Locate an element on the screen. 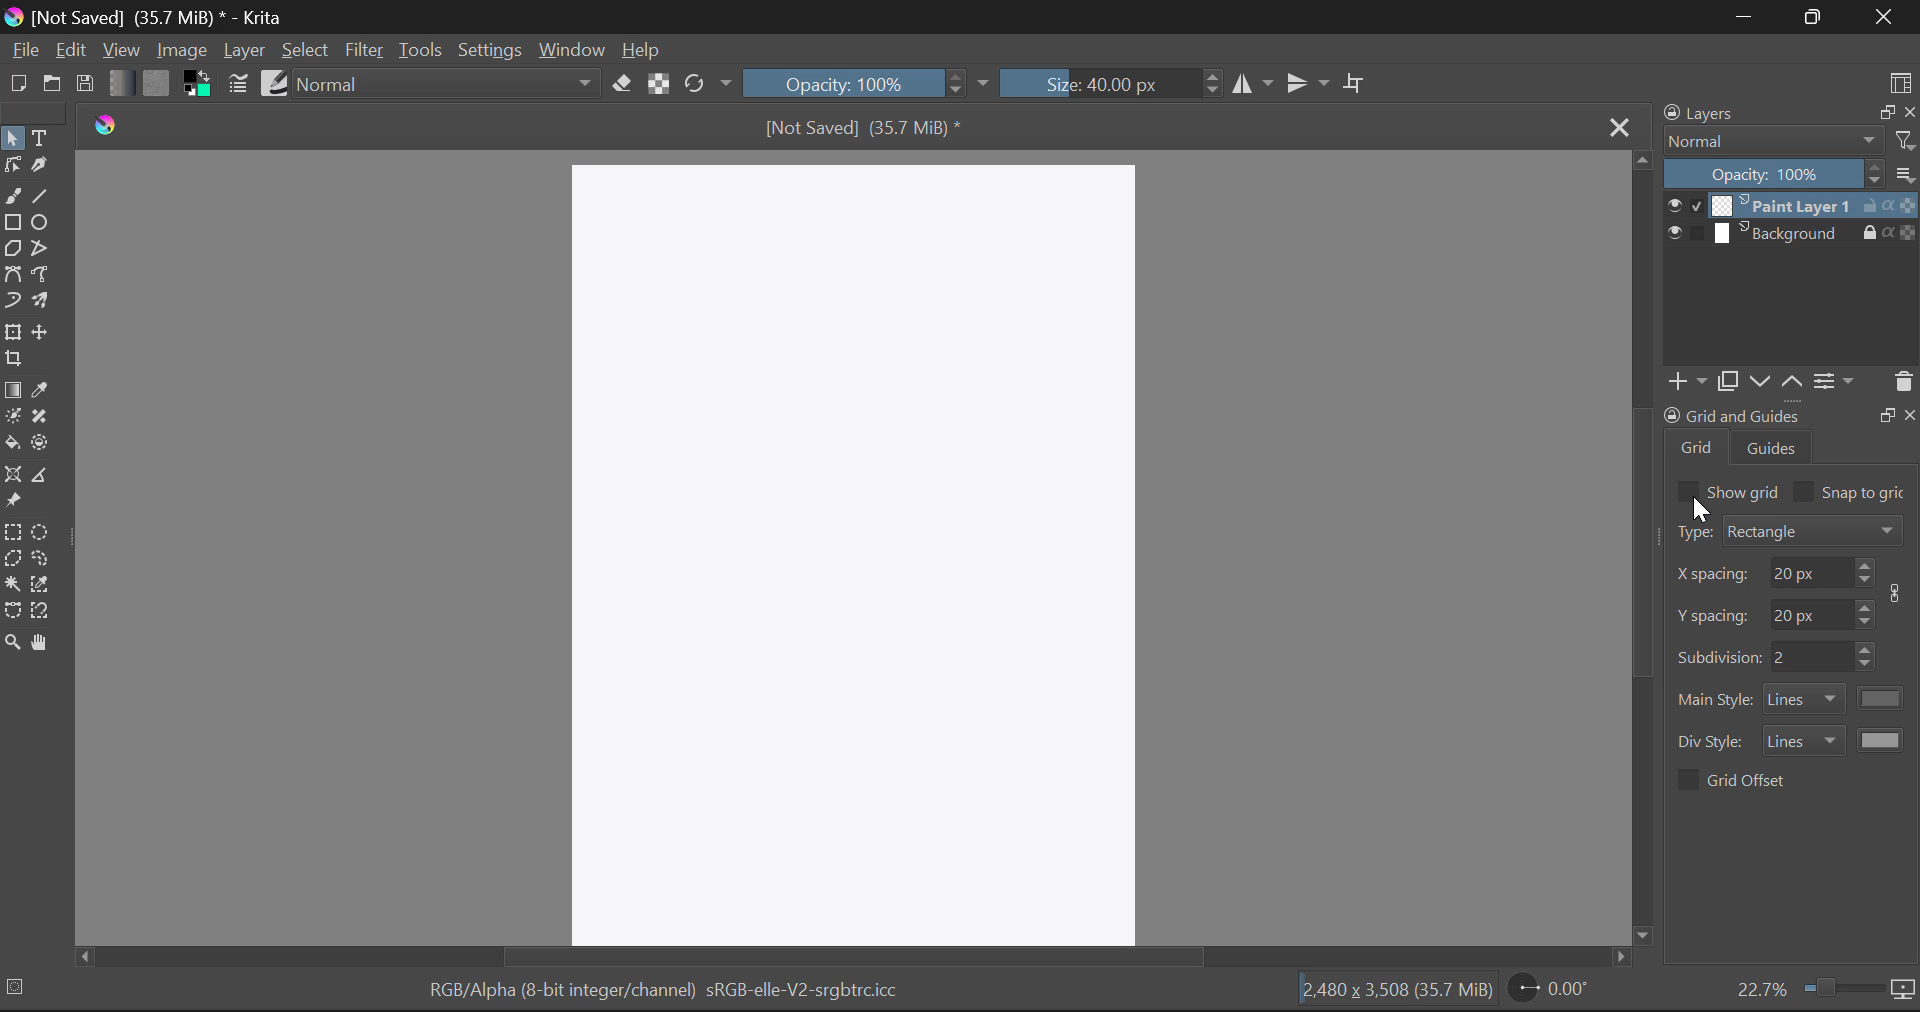 The width and height of the screenshot is (1920, 1012). close is located at coordinates (1908, 112).